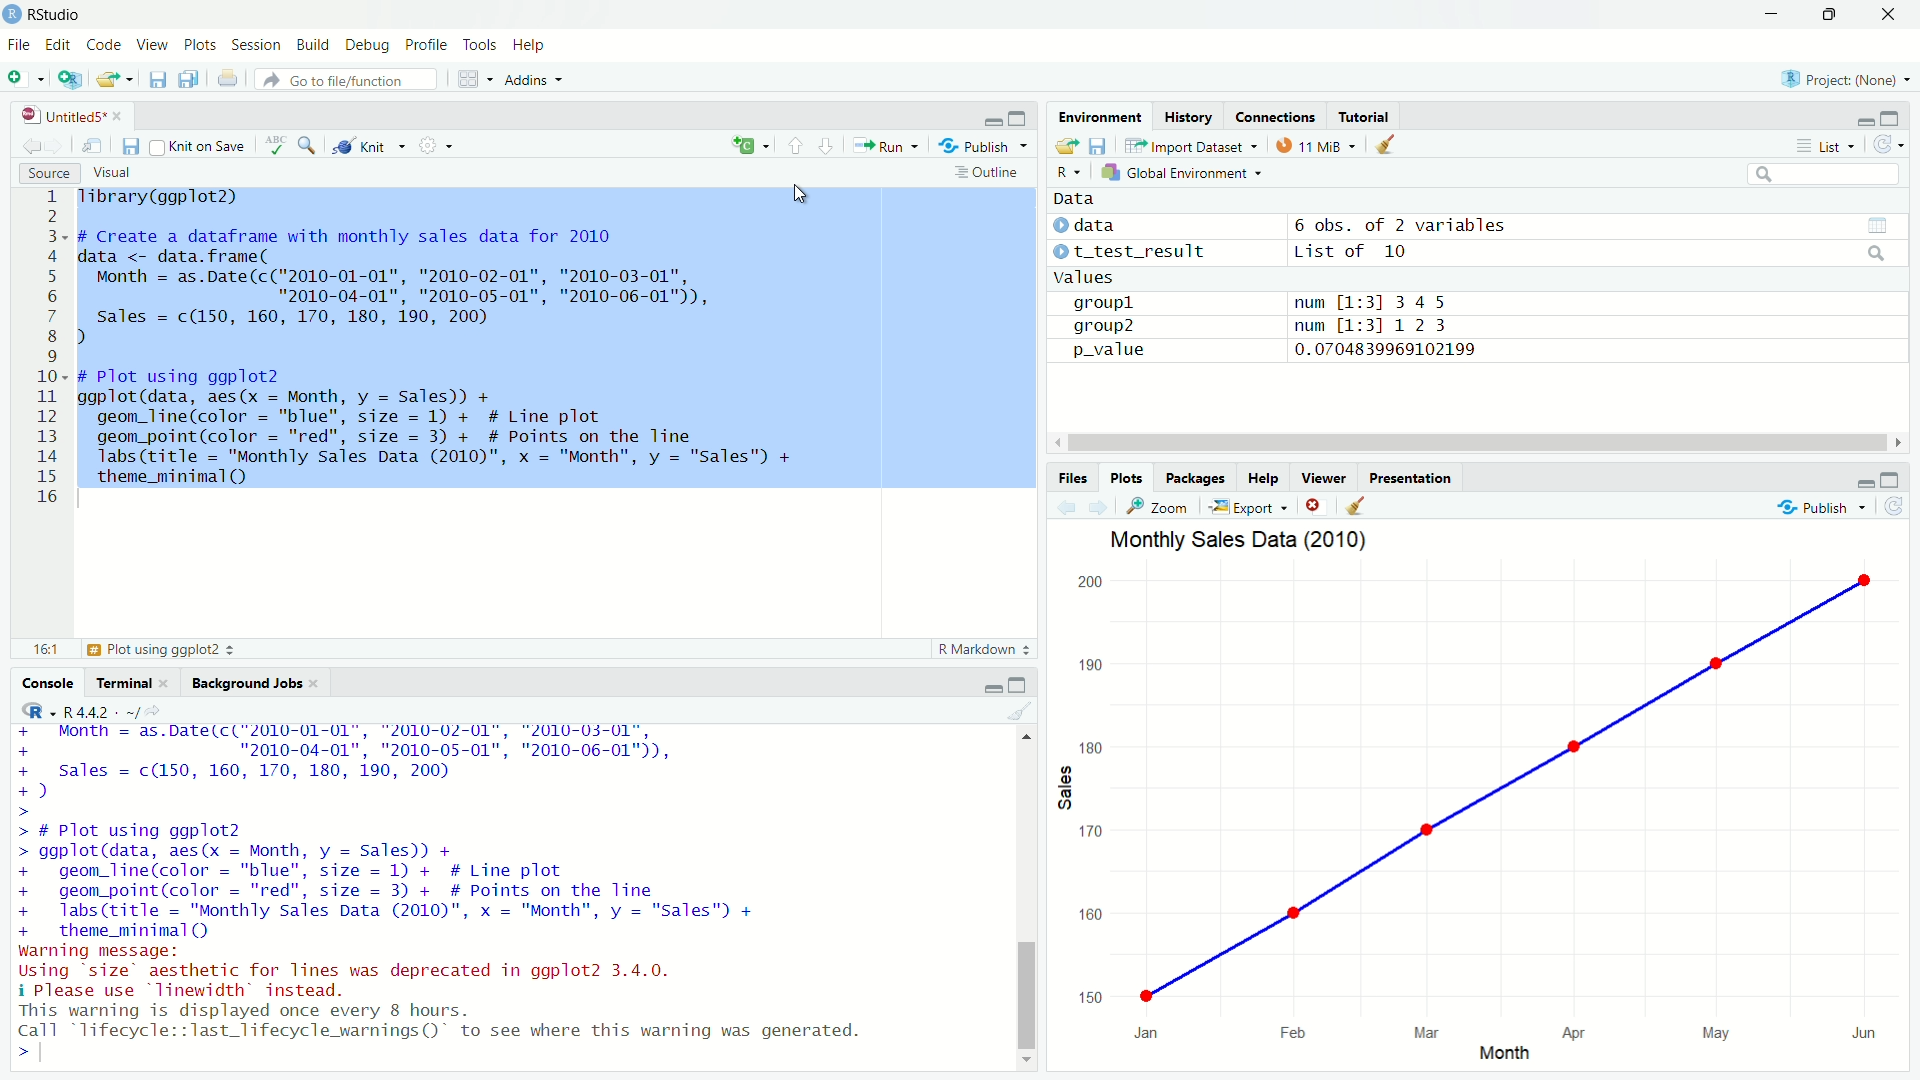  Describe the element at coordinates (1280, 349) in the screenshot. I see `p_value 0.0704839969102199` at that location.